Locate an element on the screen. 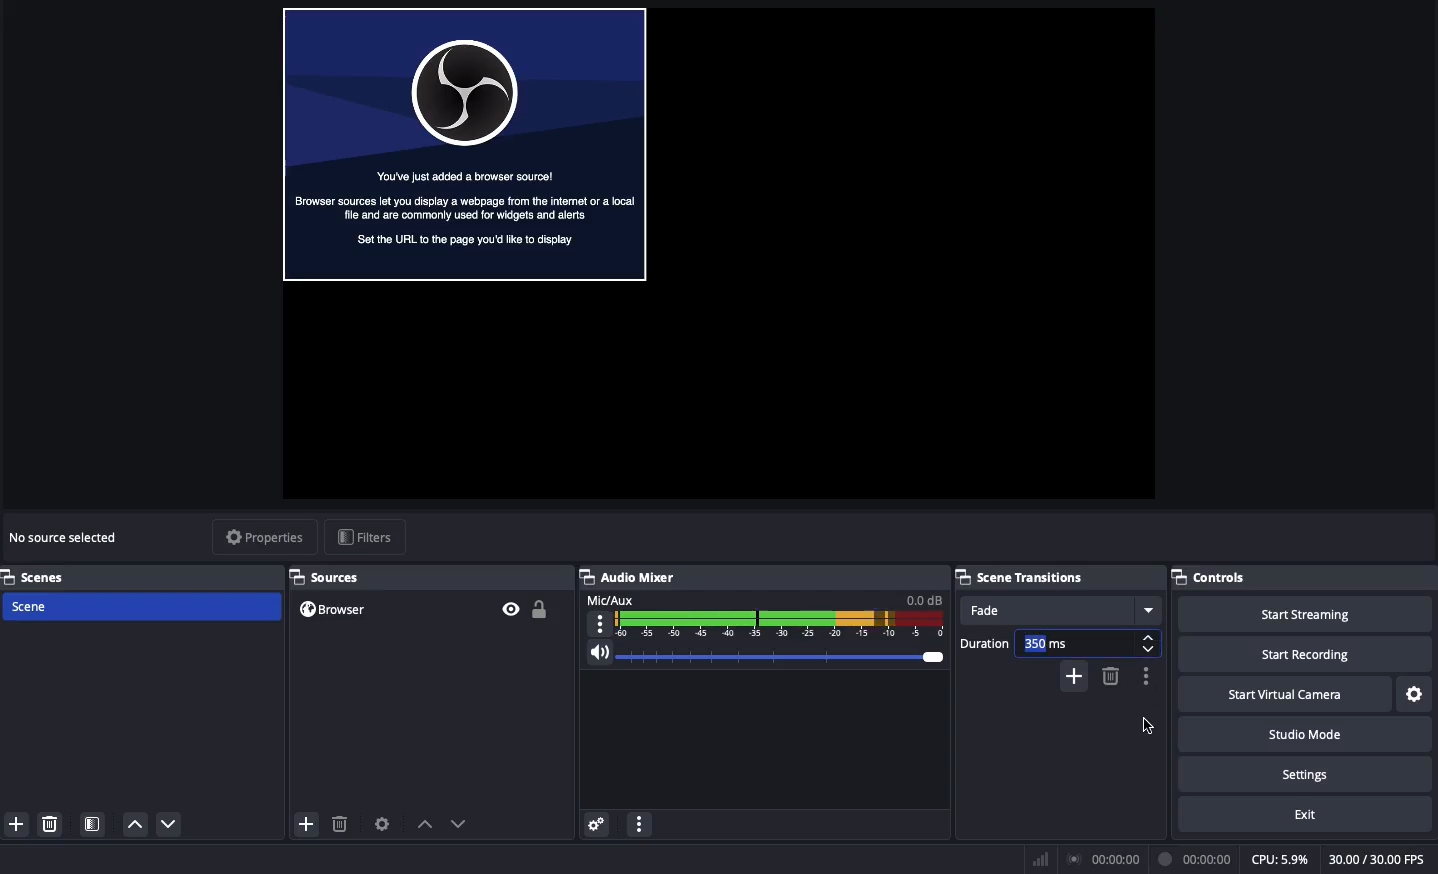  FPS is located at coordinates (1374, 858).